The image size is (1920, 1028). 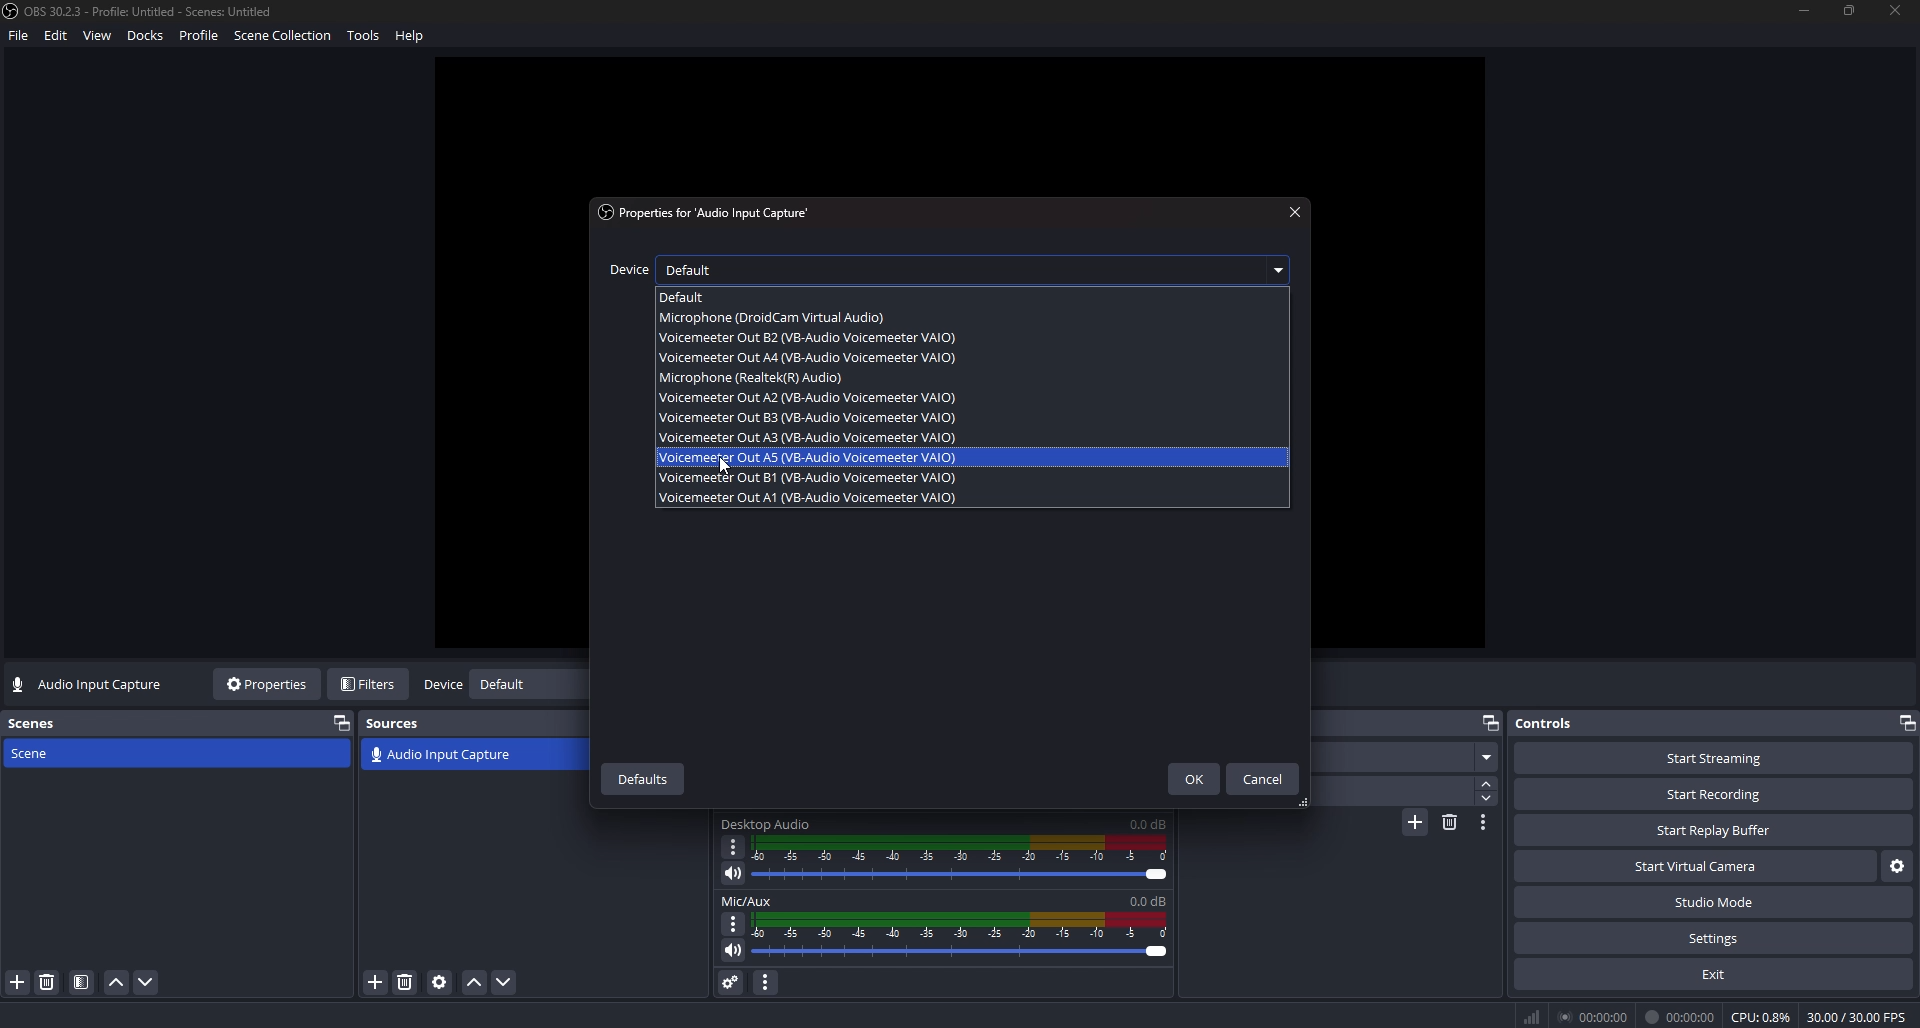 What do you see at coordinates (442, 686) in the screenshot?
I see `device` at bounding box center [442, 686].